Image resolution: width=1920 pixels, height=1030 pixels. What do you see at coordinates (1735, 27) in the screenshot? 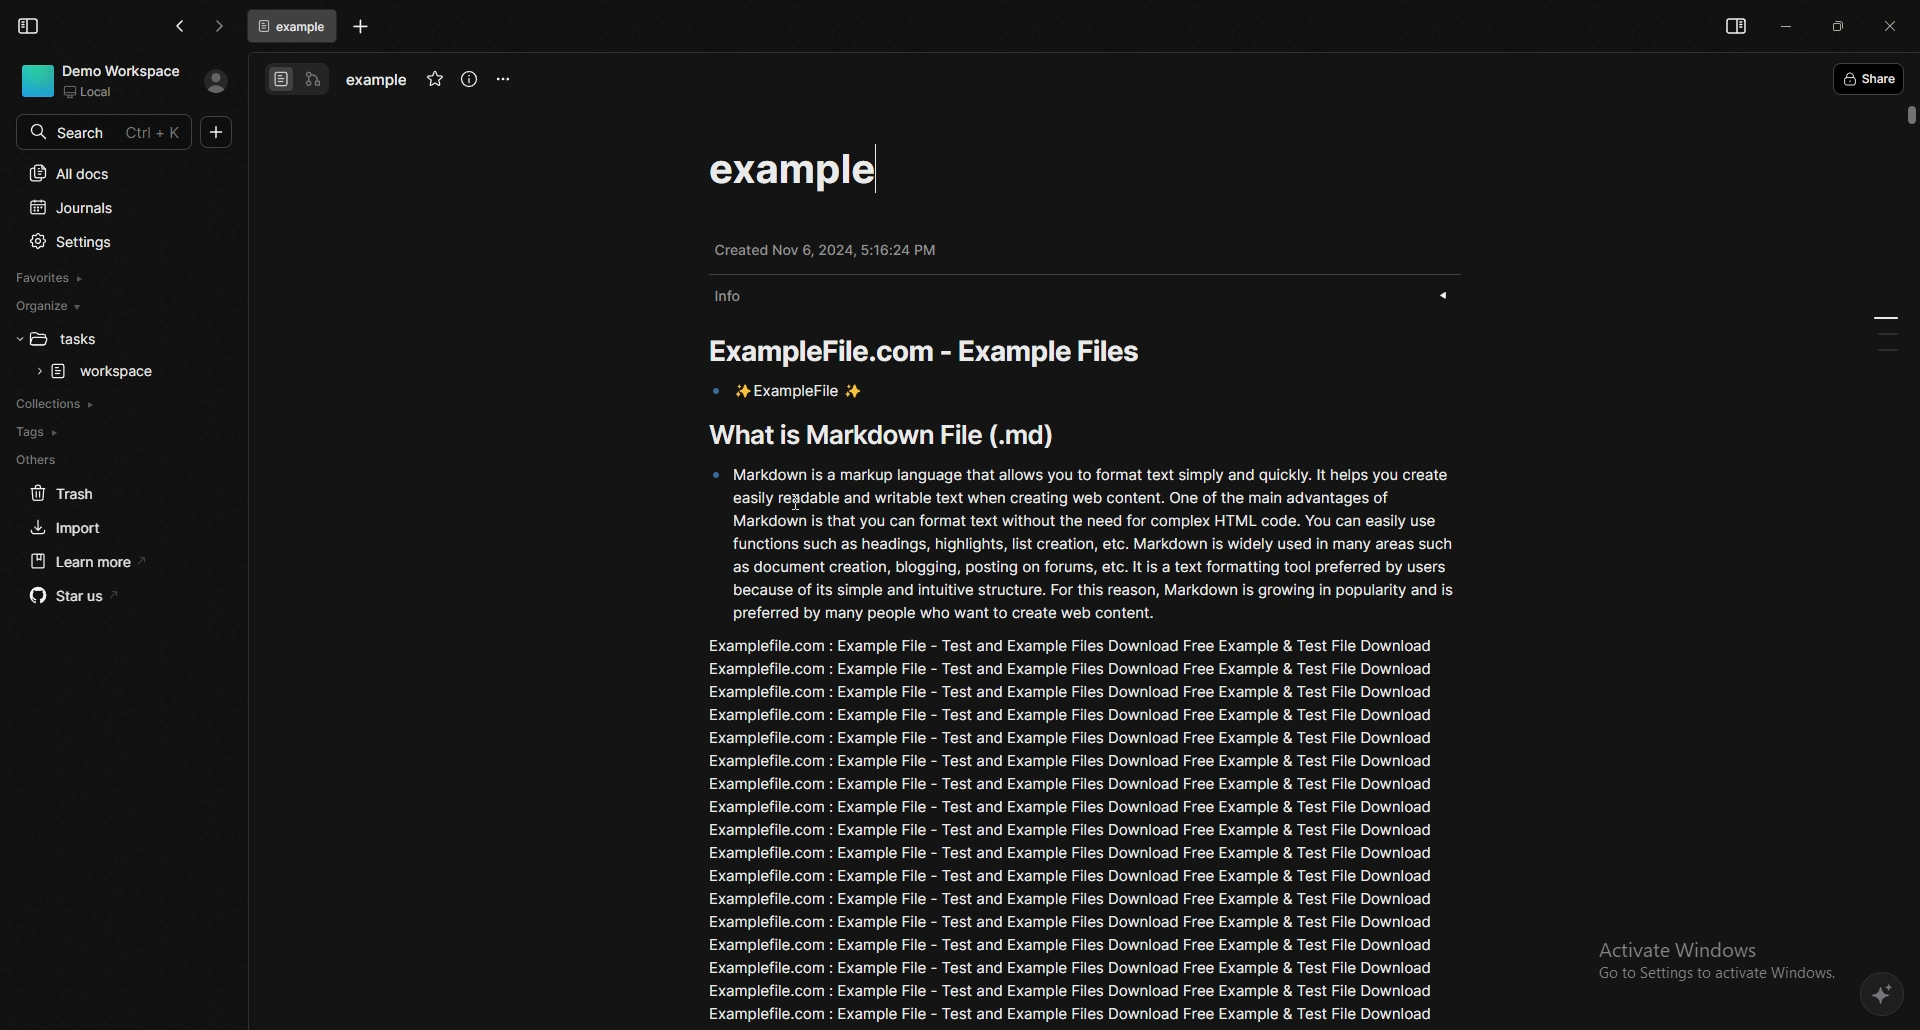
I see `show sidebar` at bounding box center [1735, 27].